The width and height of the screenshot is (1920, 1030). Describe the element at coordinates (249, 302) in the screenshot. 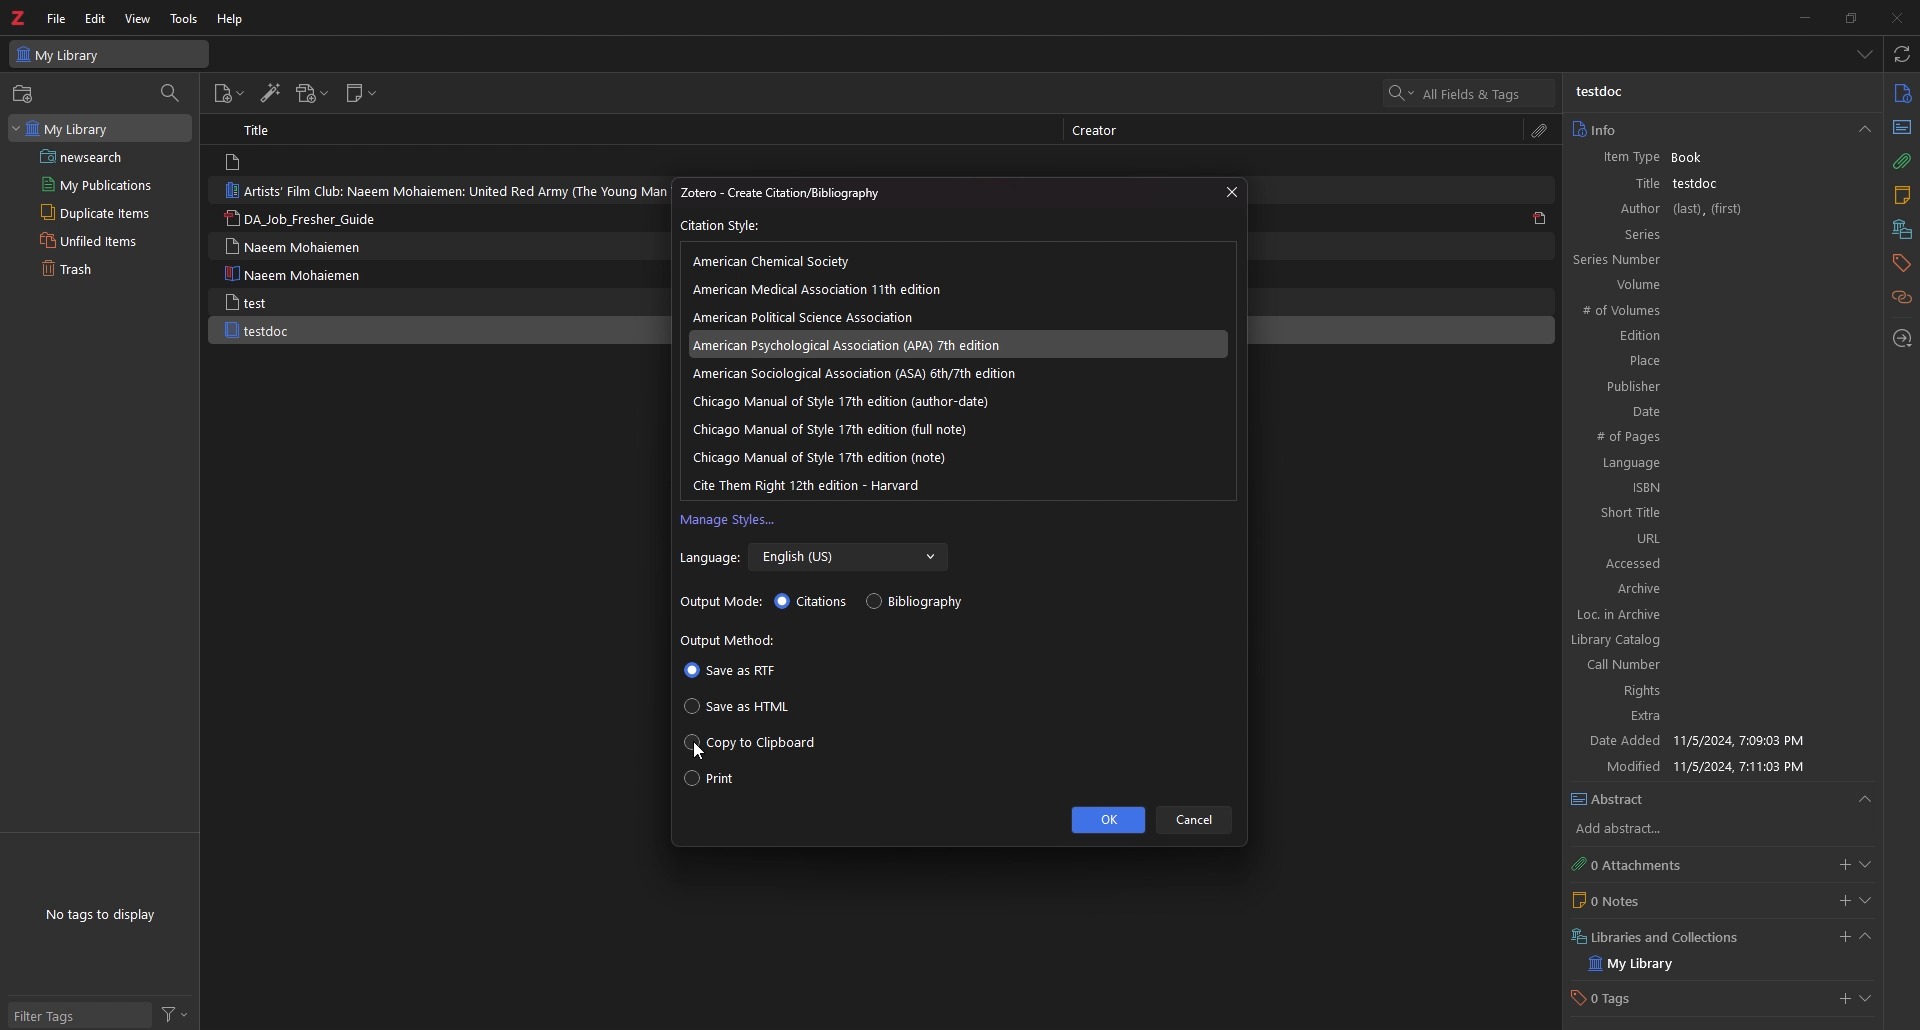

I see `test` at that location.